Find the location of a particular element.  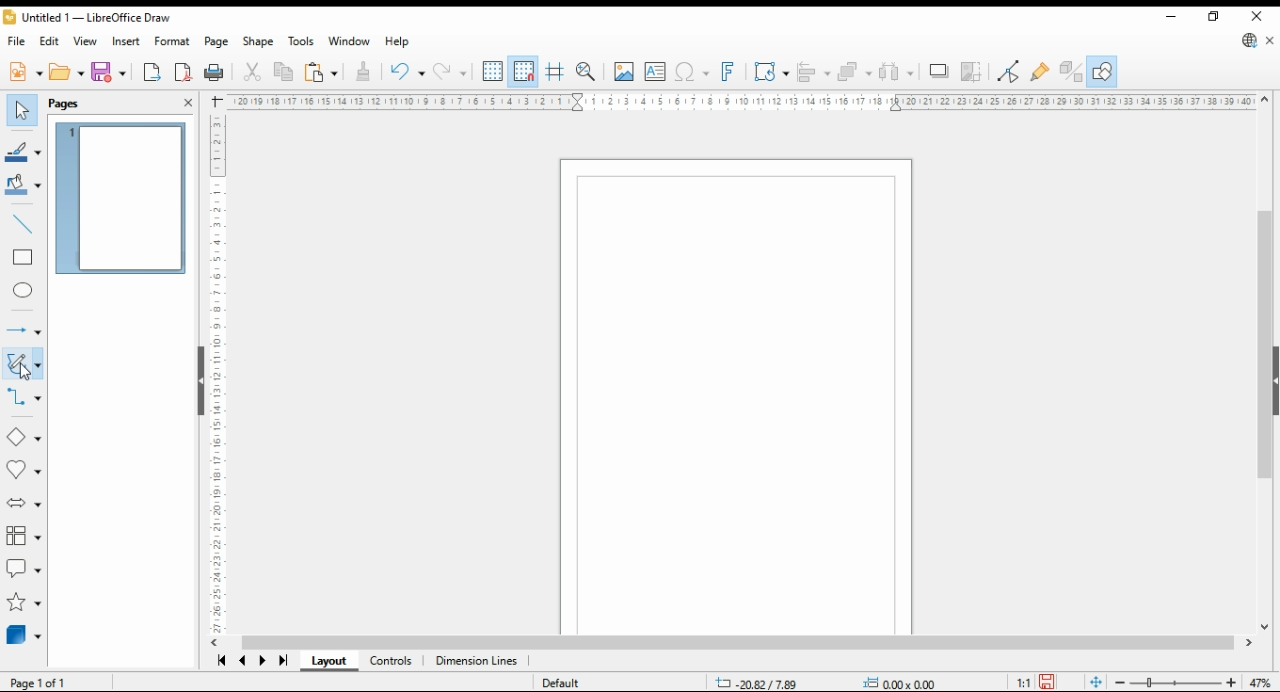

tools is located at coordinates (302, 42).